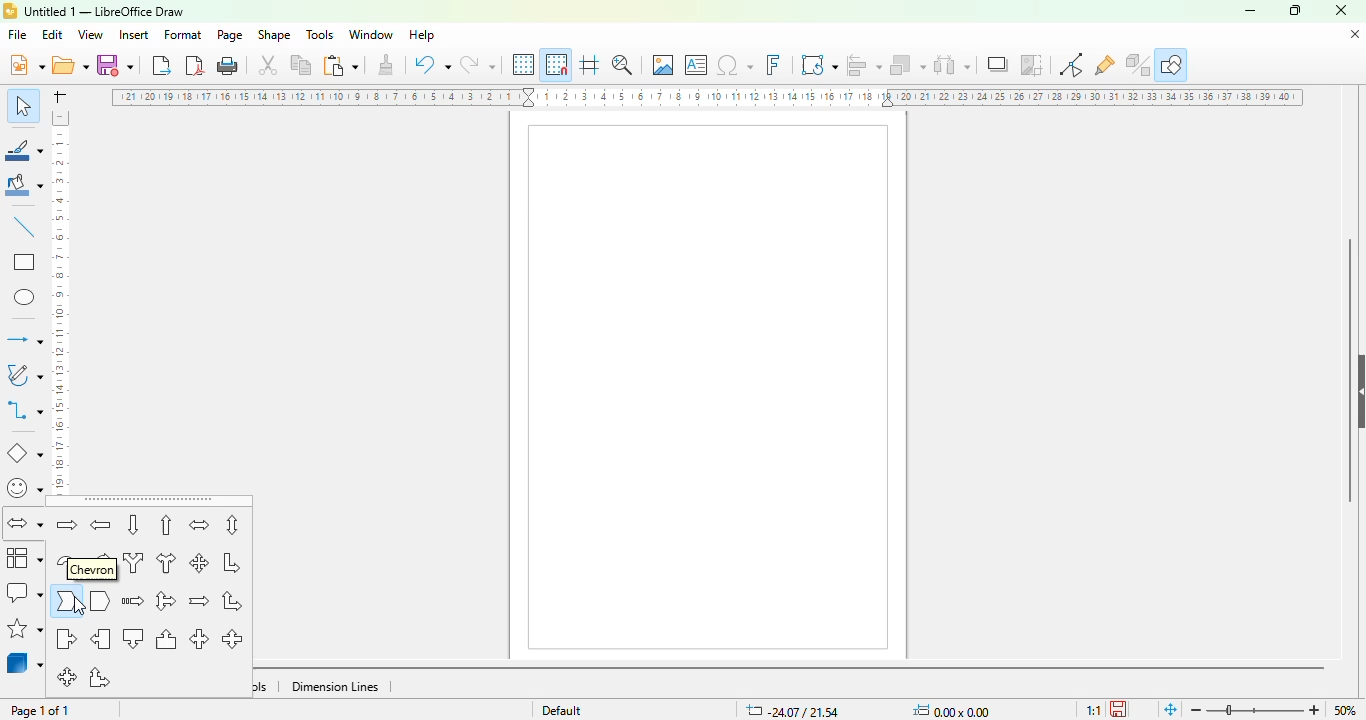  What do you see at coordinates (908, 65) in the screenshot?
I see `arrange` at bounding box center [908, 65].